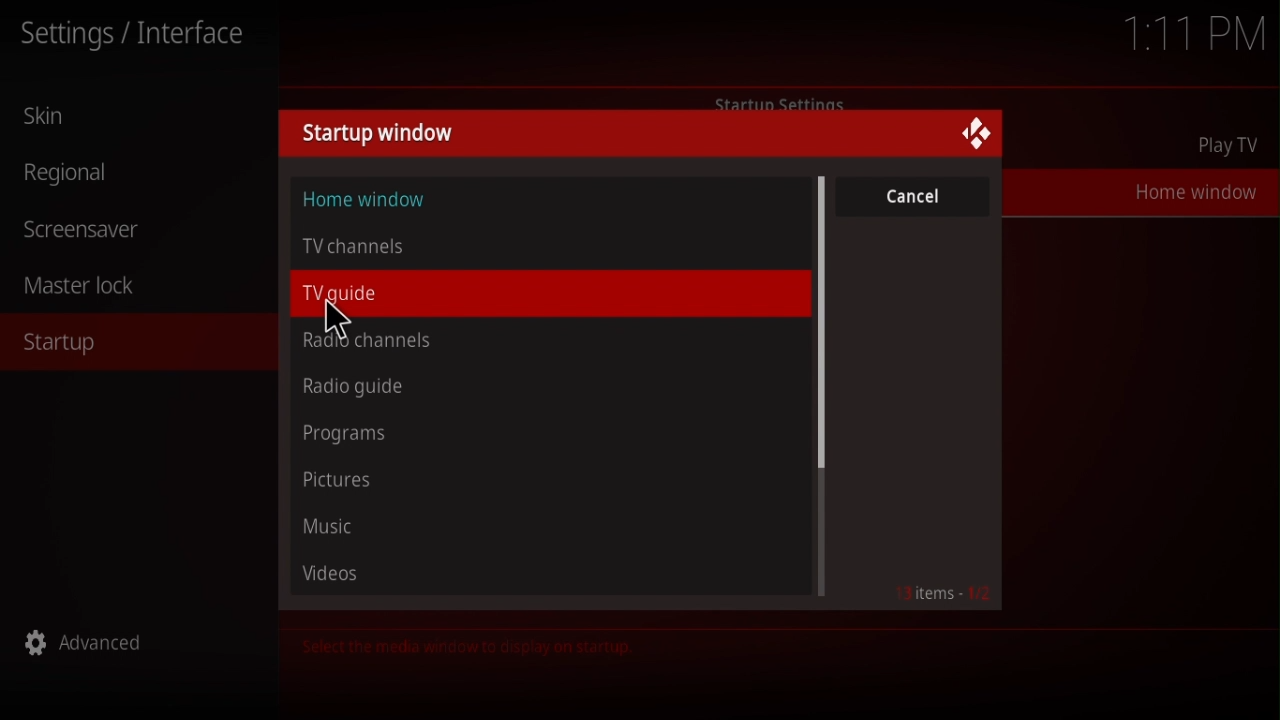 The height and width of the screenshot is (720, 1280). What do you see at coordinates (776, 100) in the screenshot?
I see `` at bounding box center [776, 100].